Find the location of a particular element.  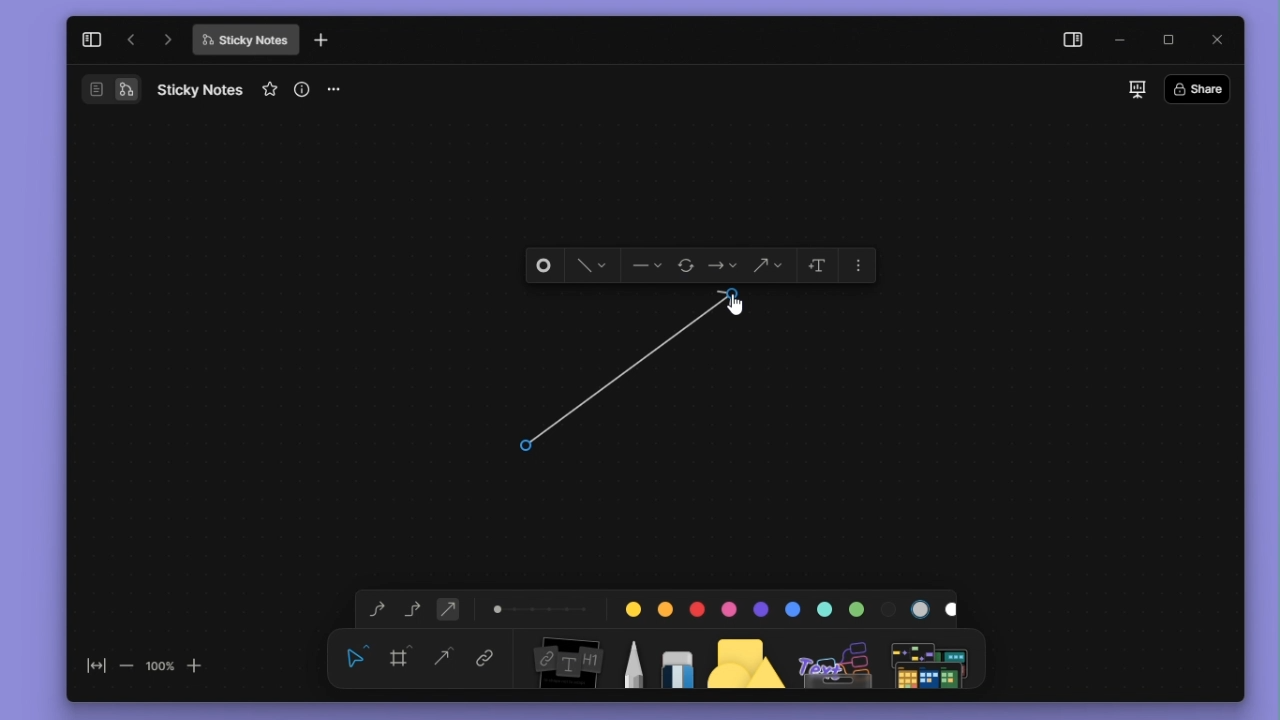

collapse sidebar is located at coordinates (91, 39).